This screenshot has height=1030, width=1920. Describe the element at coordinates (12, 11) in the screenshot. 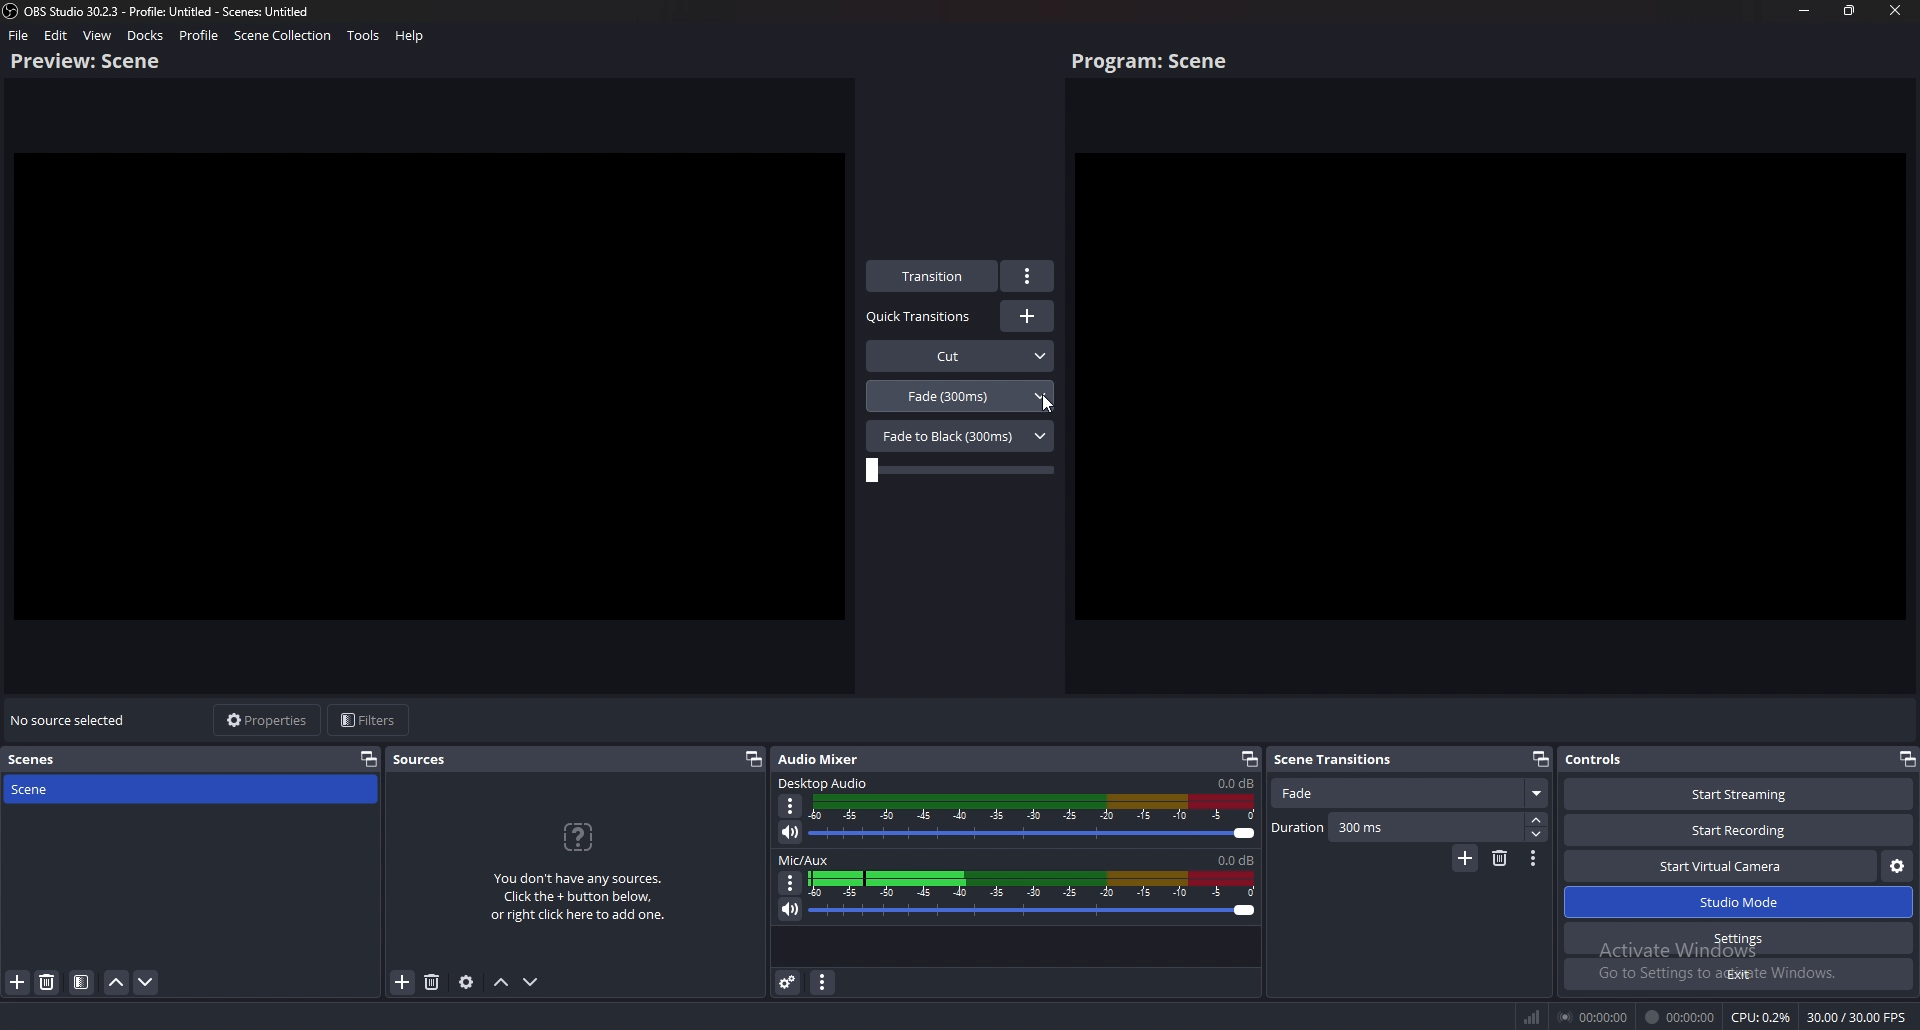

I see `obs studio` at that location.